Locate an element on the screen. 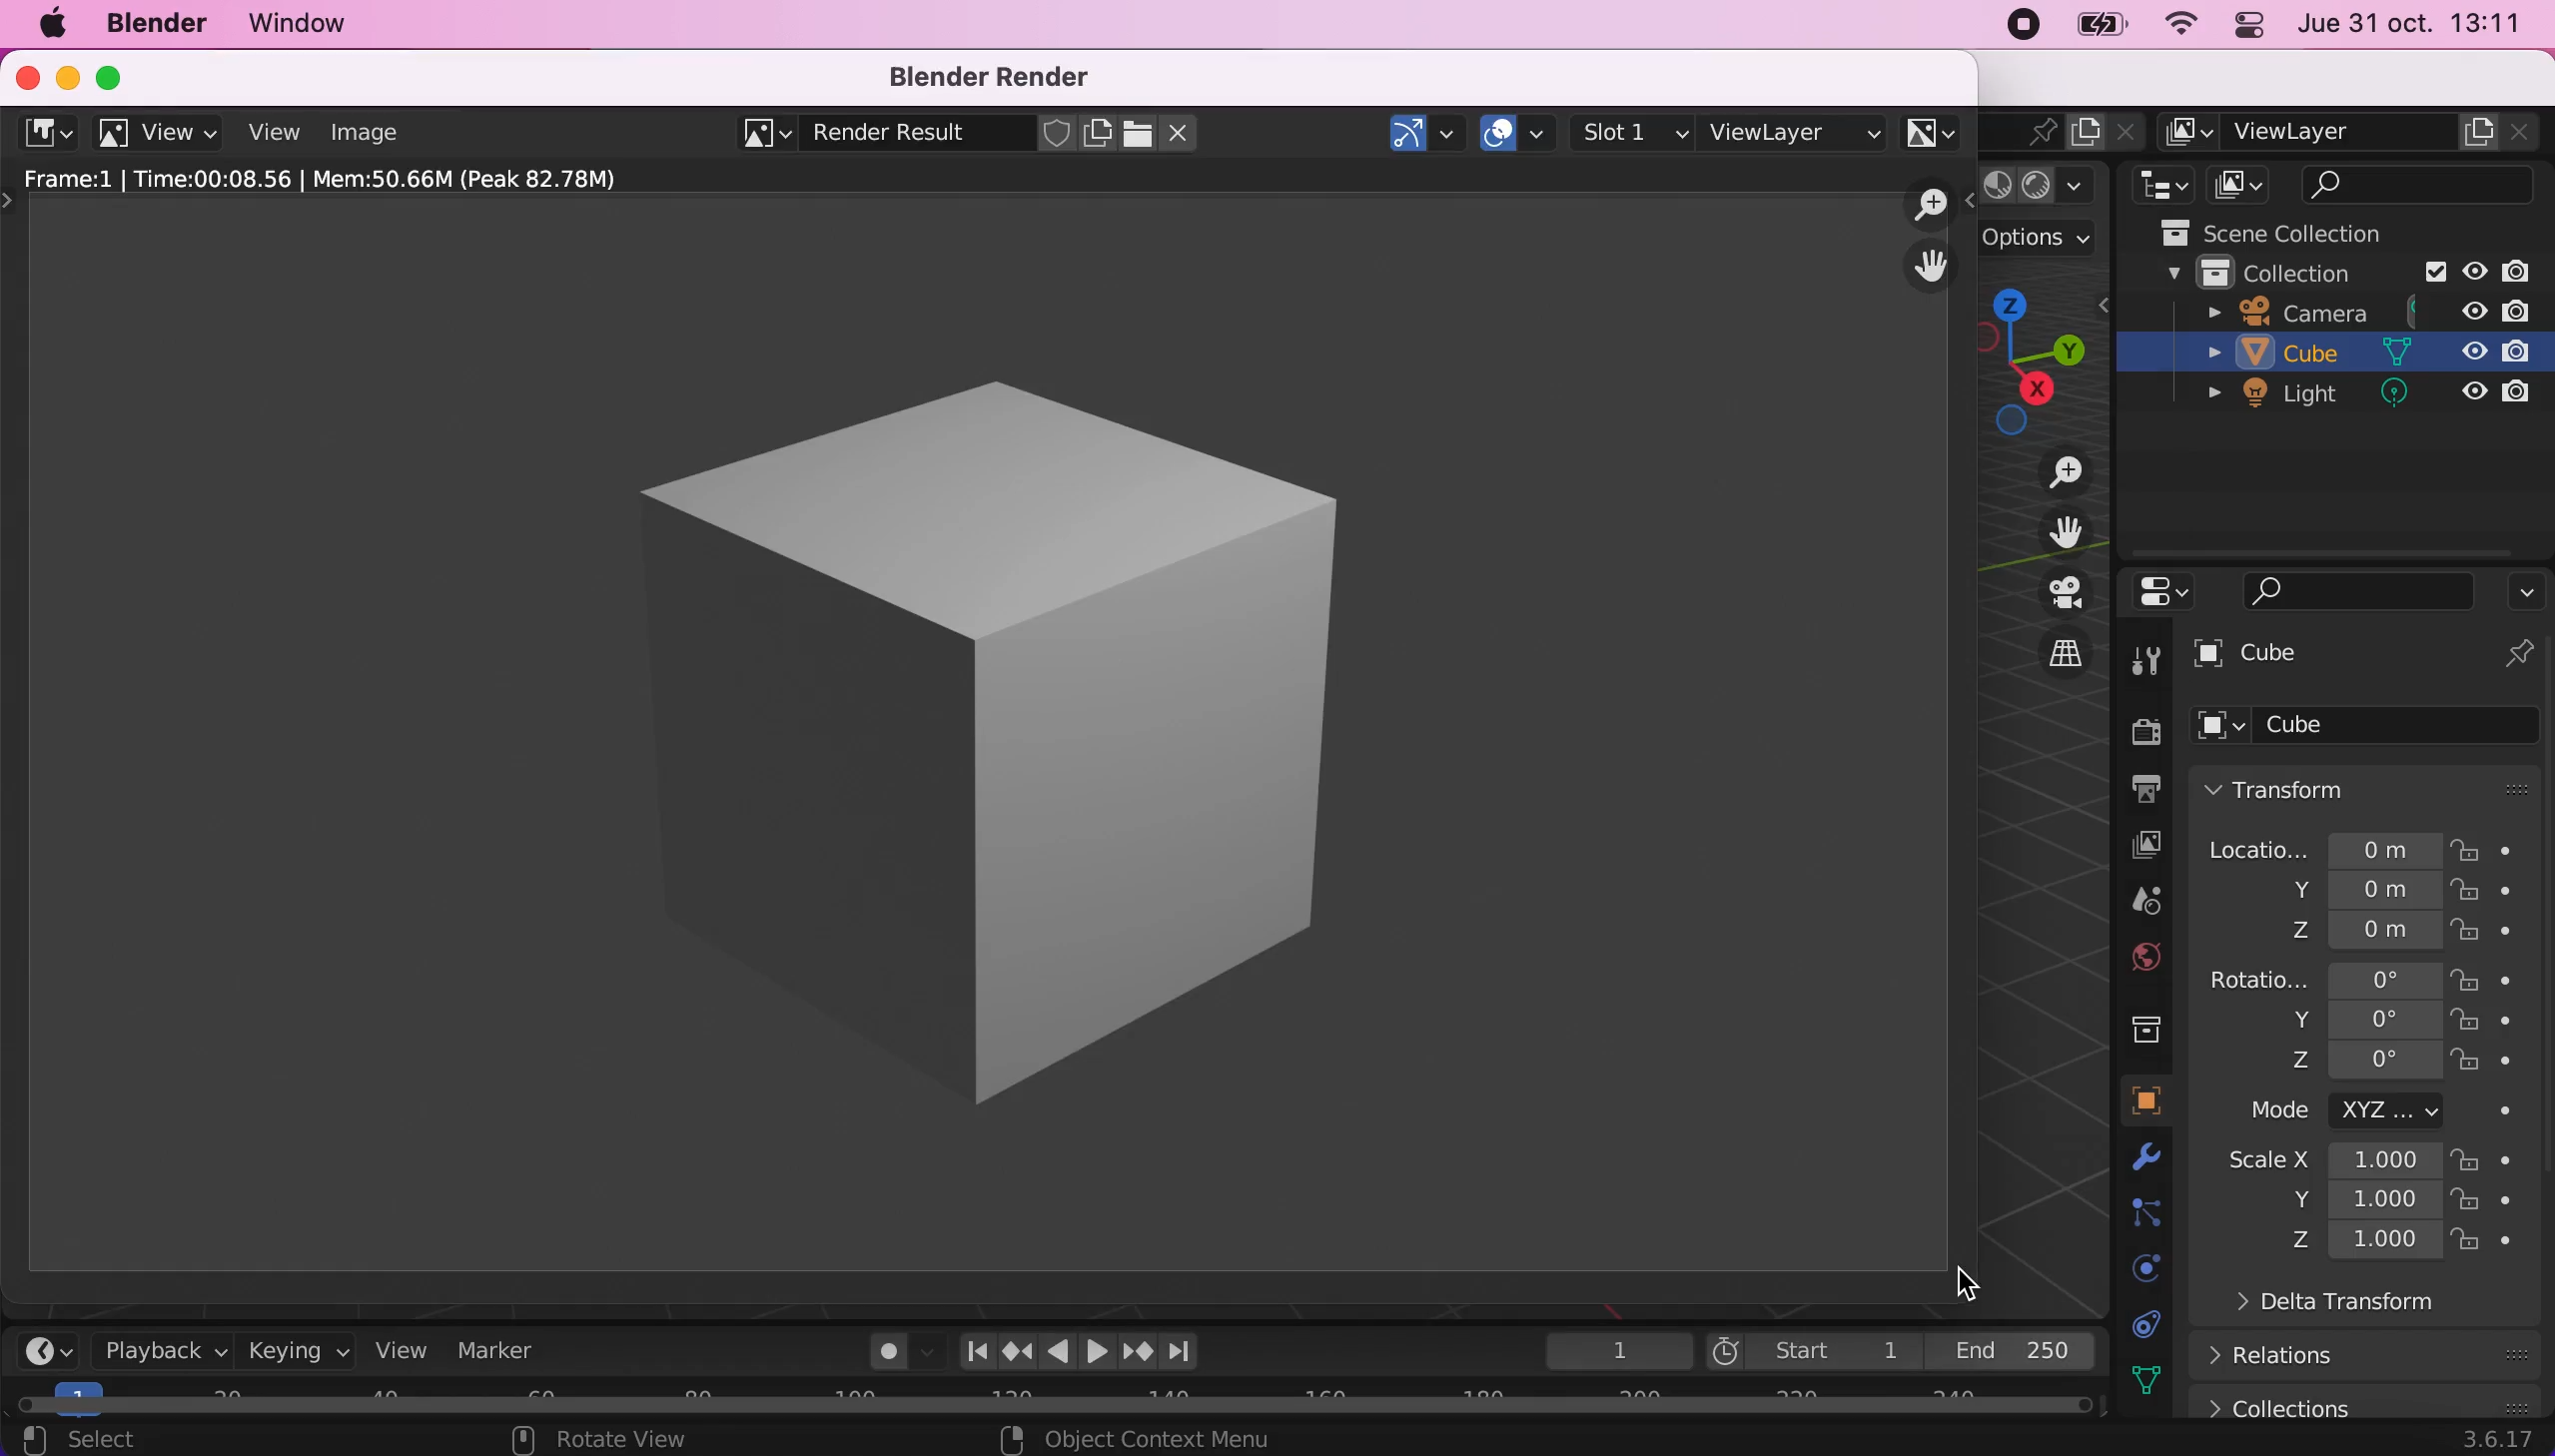 The image size is (2555, 1456). transform  is located at coordinates (2373, 787).